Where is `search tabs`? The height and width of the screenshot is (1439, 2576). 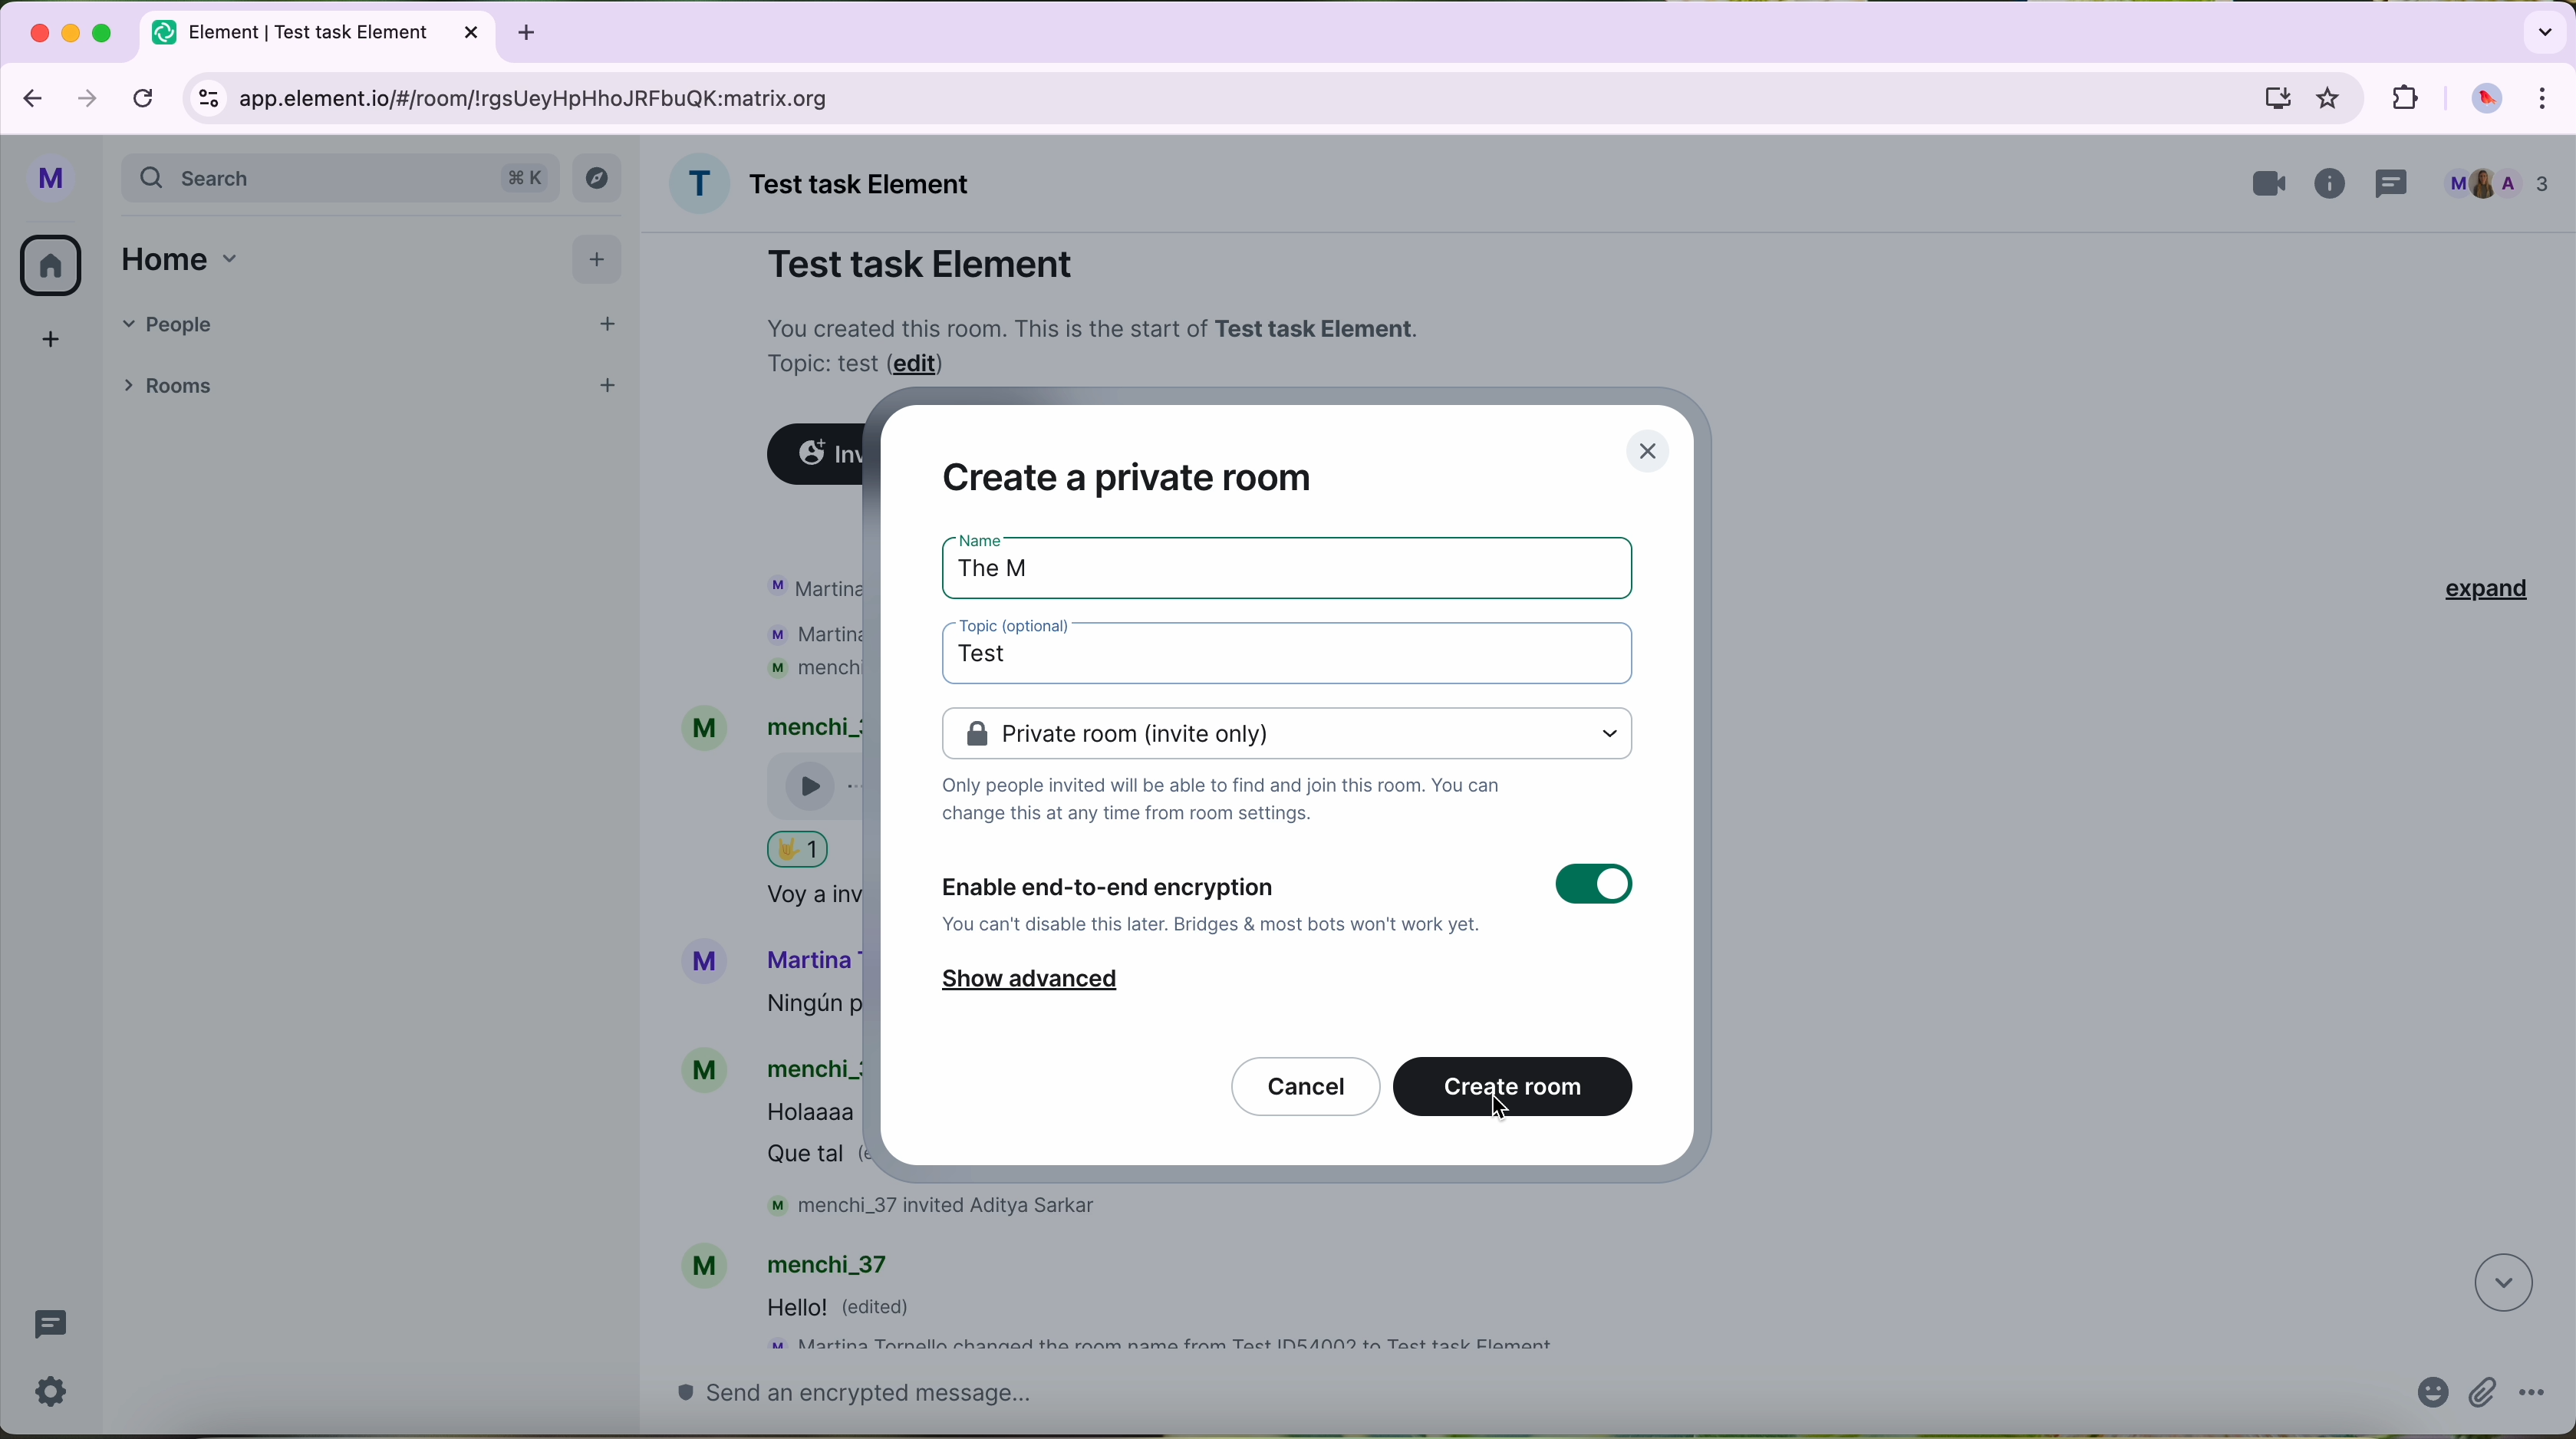 search tabs is located at coordinates (2542, 30).